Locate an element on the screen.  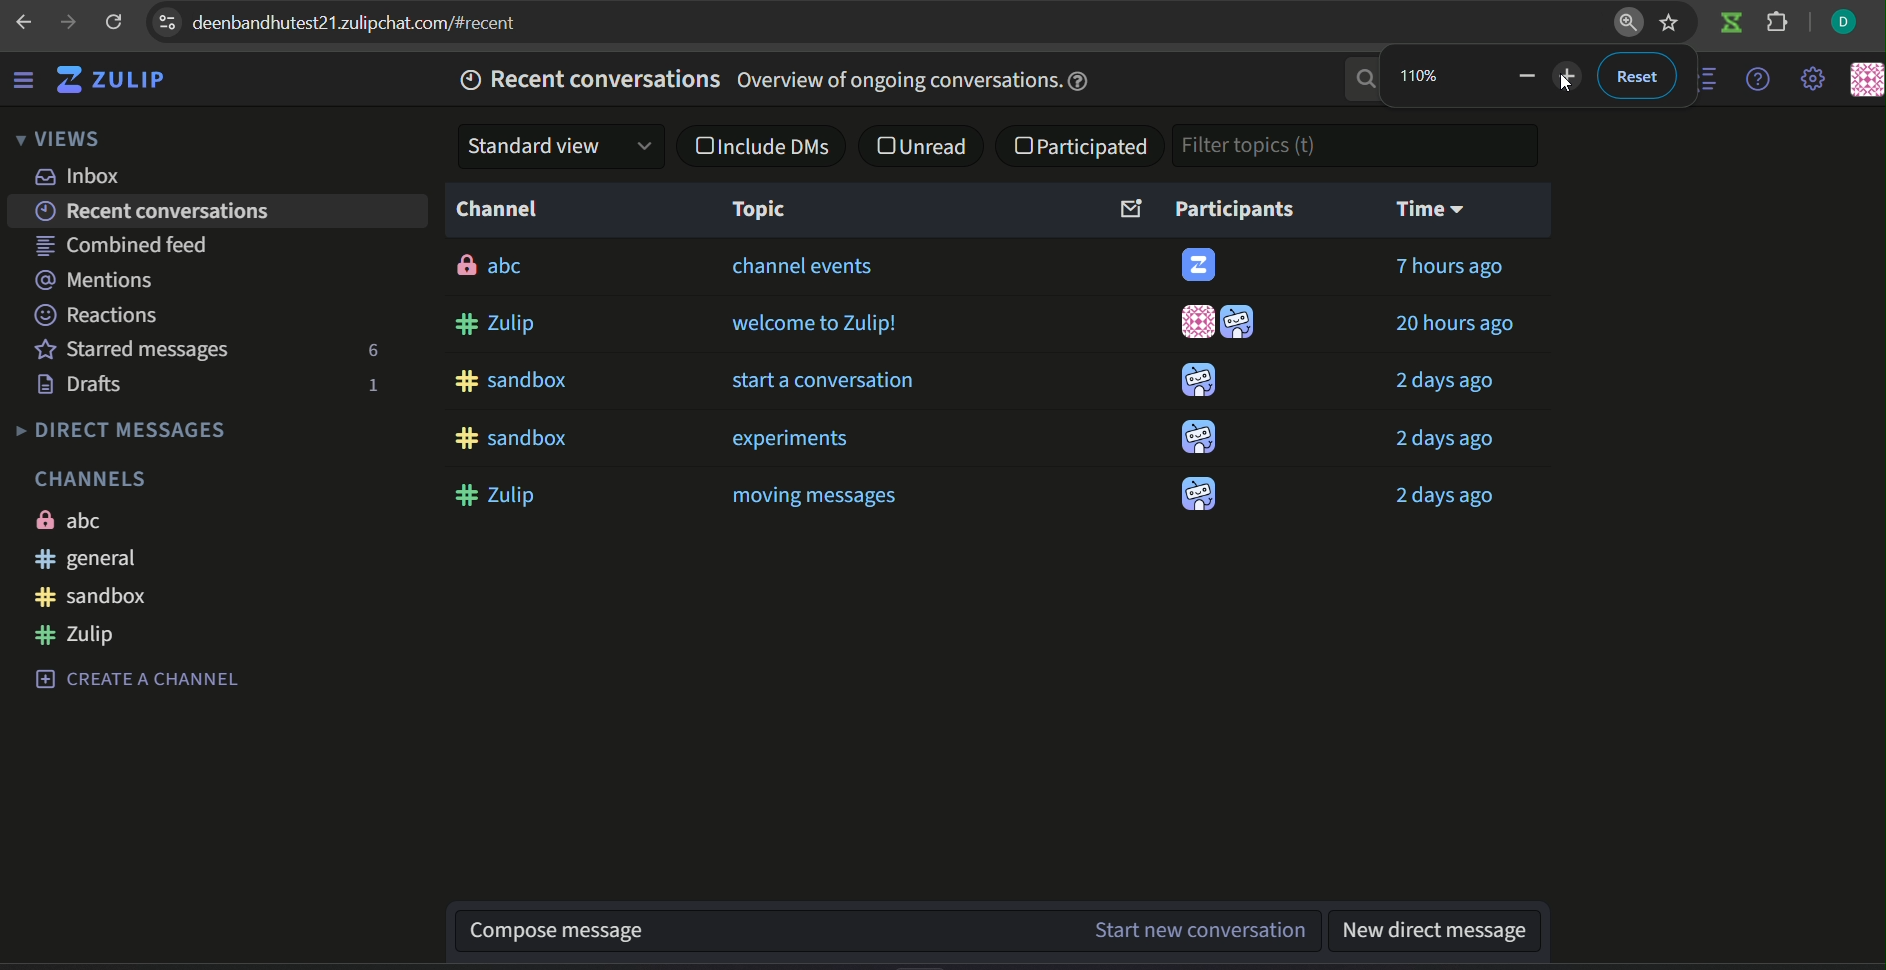
icon is located at coordinates (1241, 324).